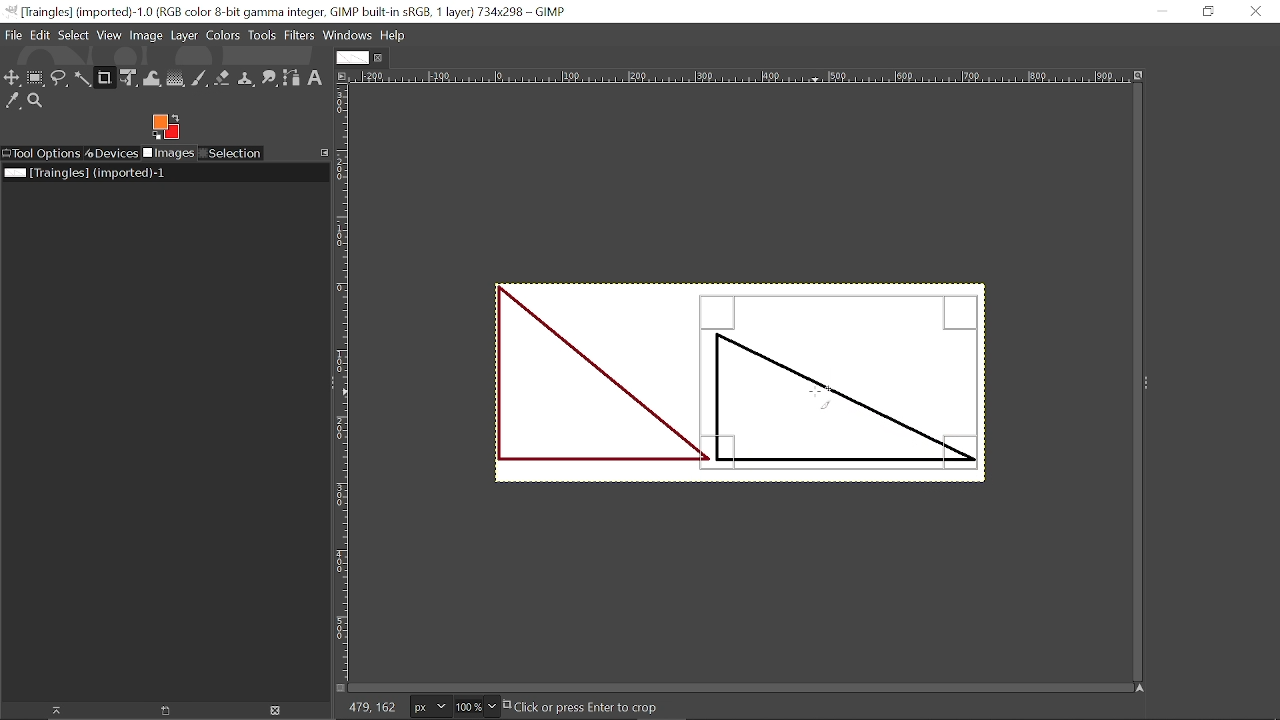 This screenshot has width=1280, height=720. Describe the element at coordinates (85, 173) in the screenshot. I see `Current file name` at that location.